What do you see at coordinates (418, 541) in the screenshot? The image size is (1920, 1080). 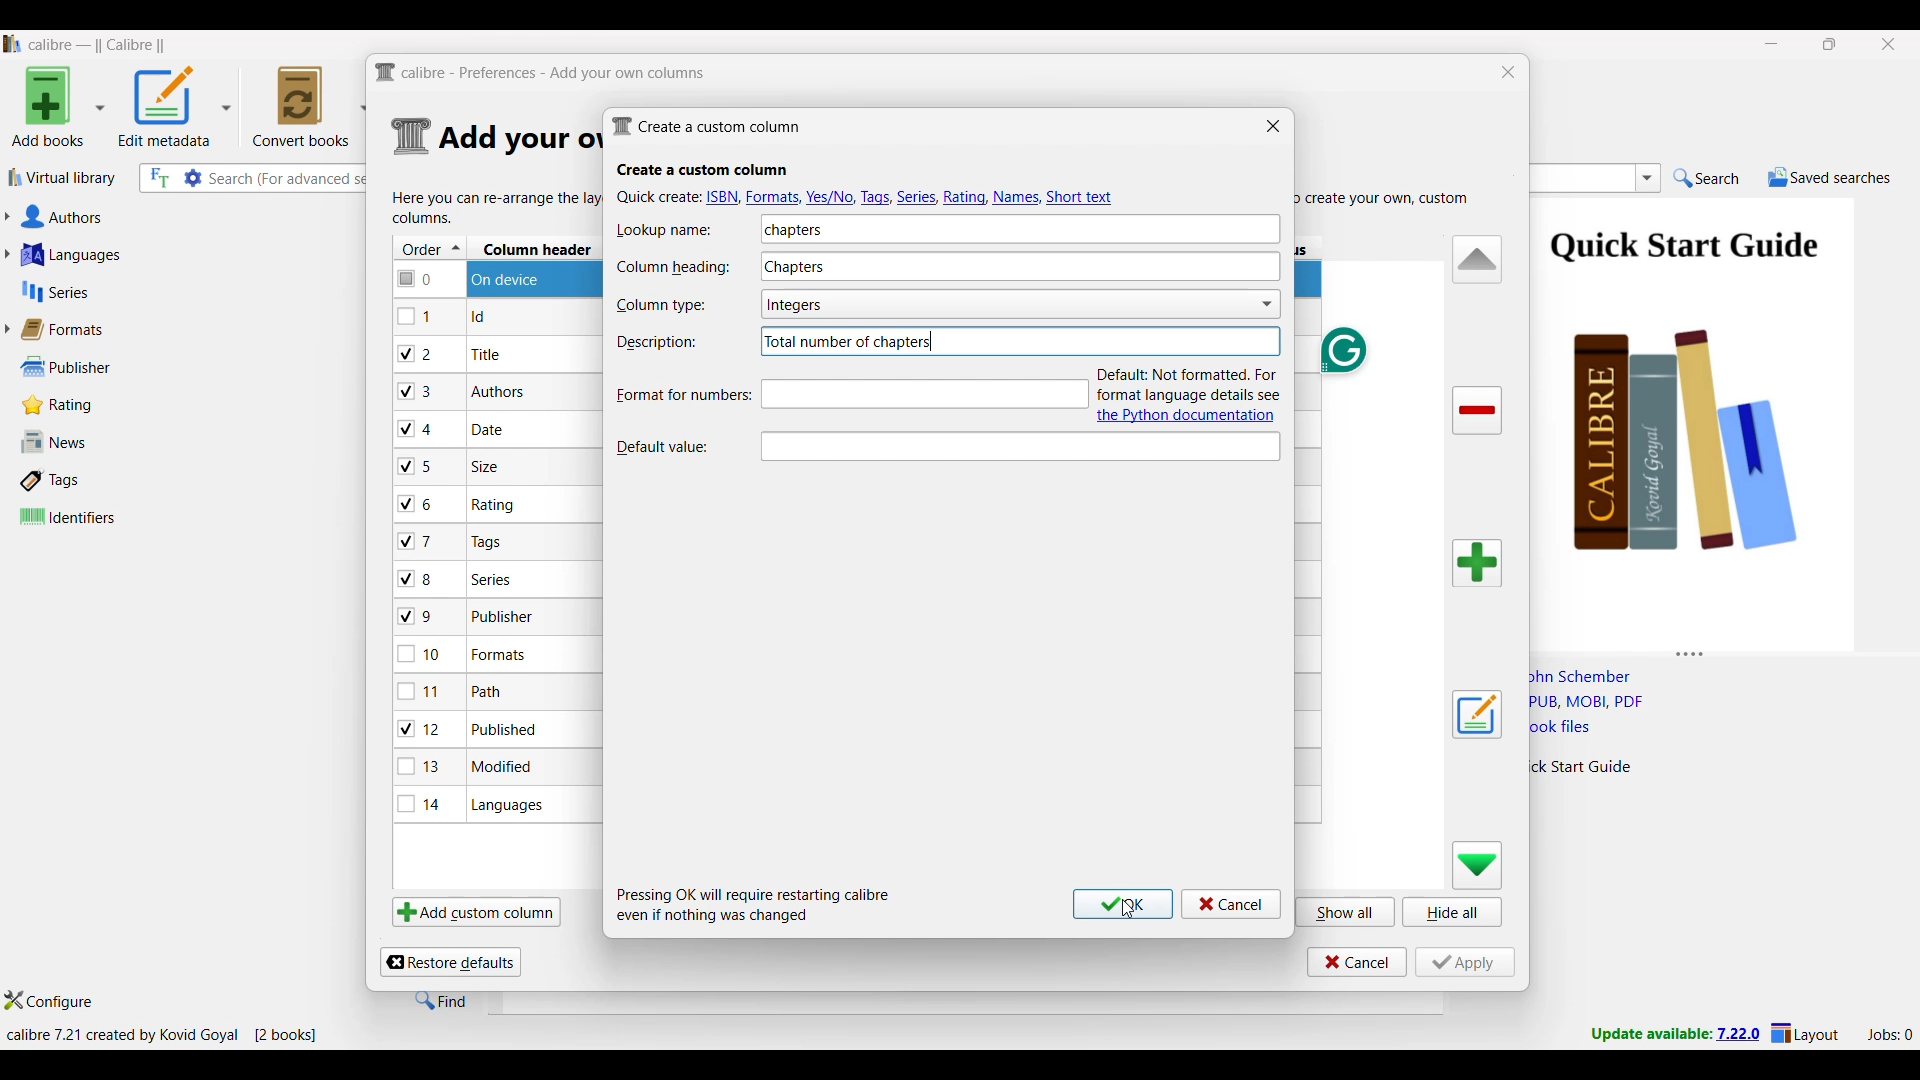 I see `checkbox - 7` at bounding box center [418, 541].